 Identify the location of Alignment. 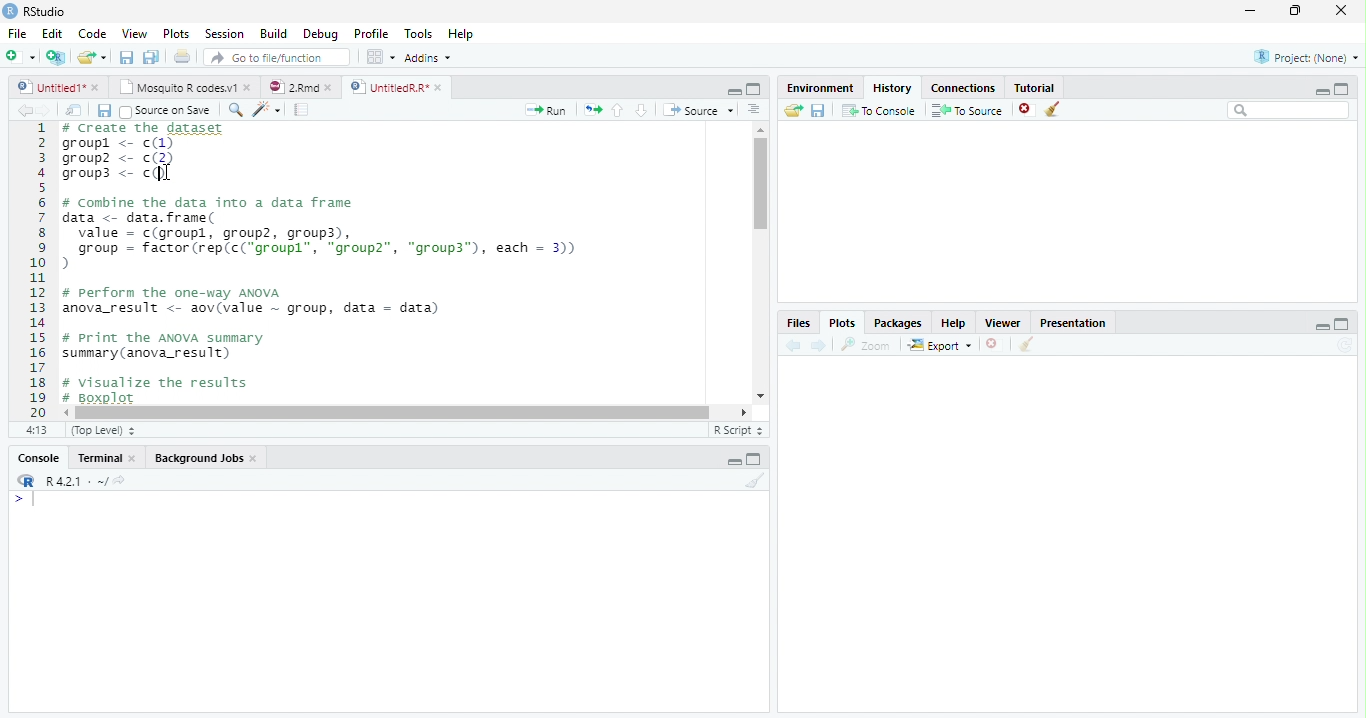
(753, 111).